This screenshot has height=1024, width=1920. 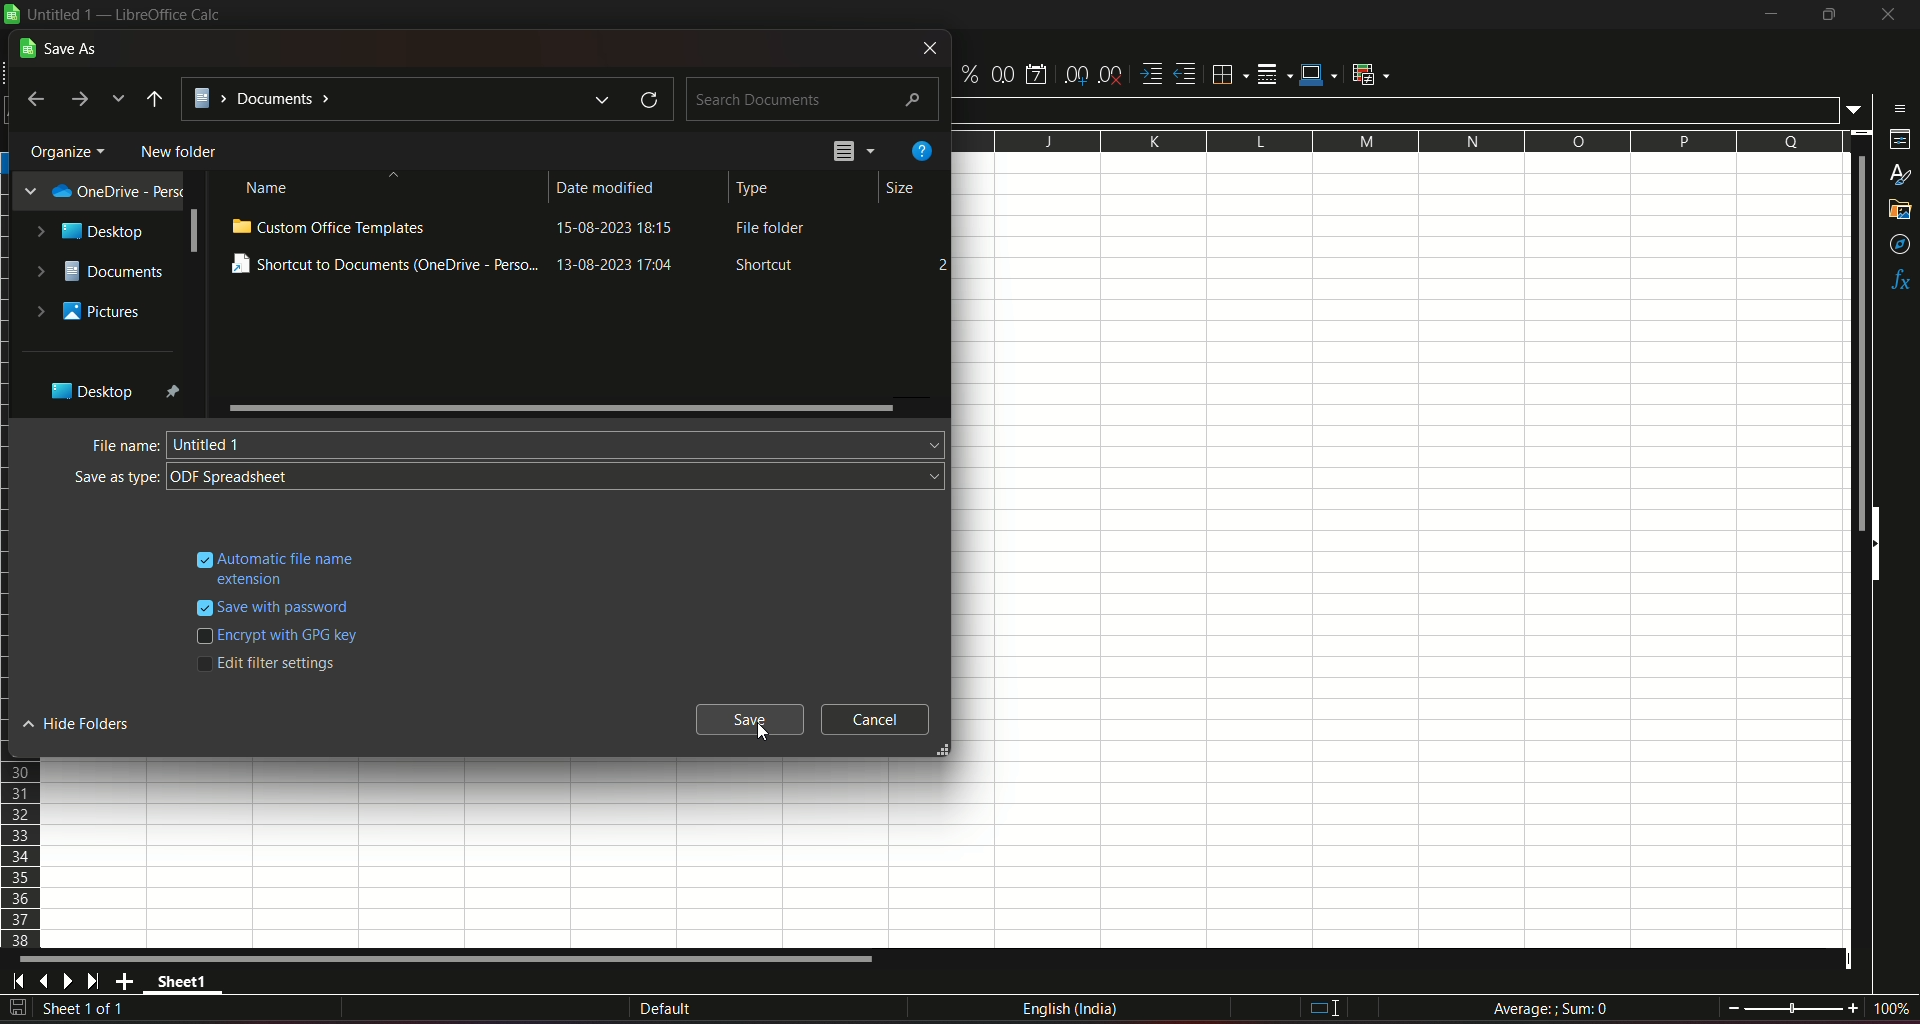 What do you see at coordinates (201, 638) in the screenshot?
I see `checkbox` at bounding box center [201, 638].